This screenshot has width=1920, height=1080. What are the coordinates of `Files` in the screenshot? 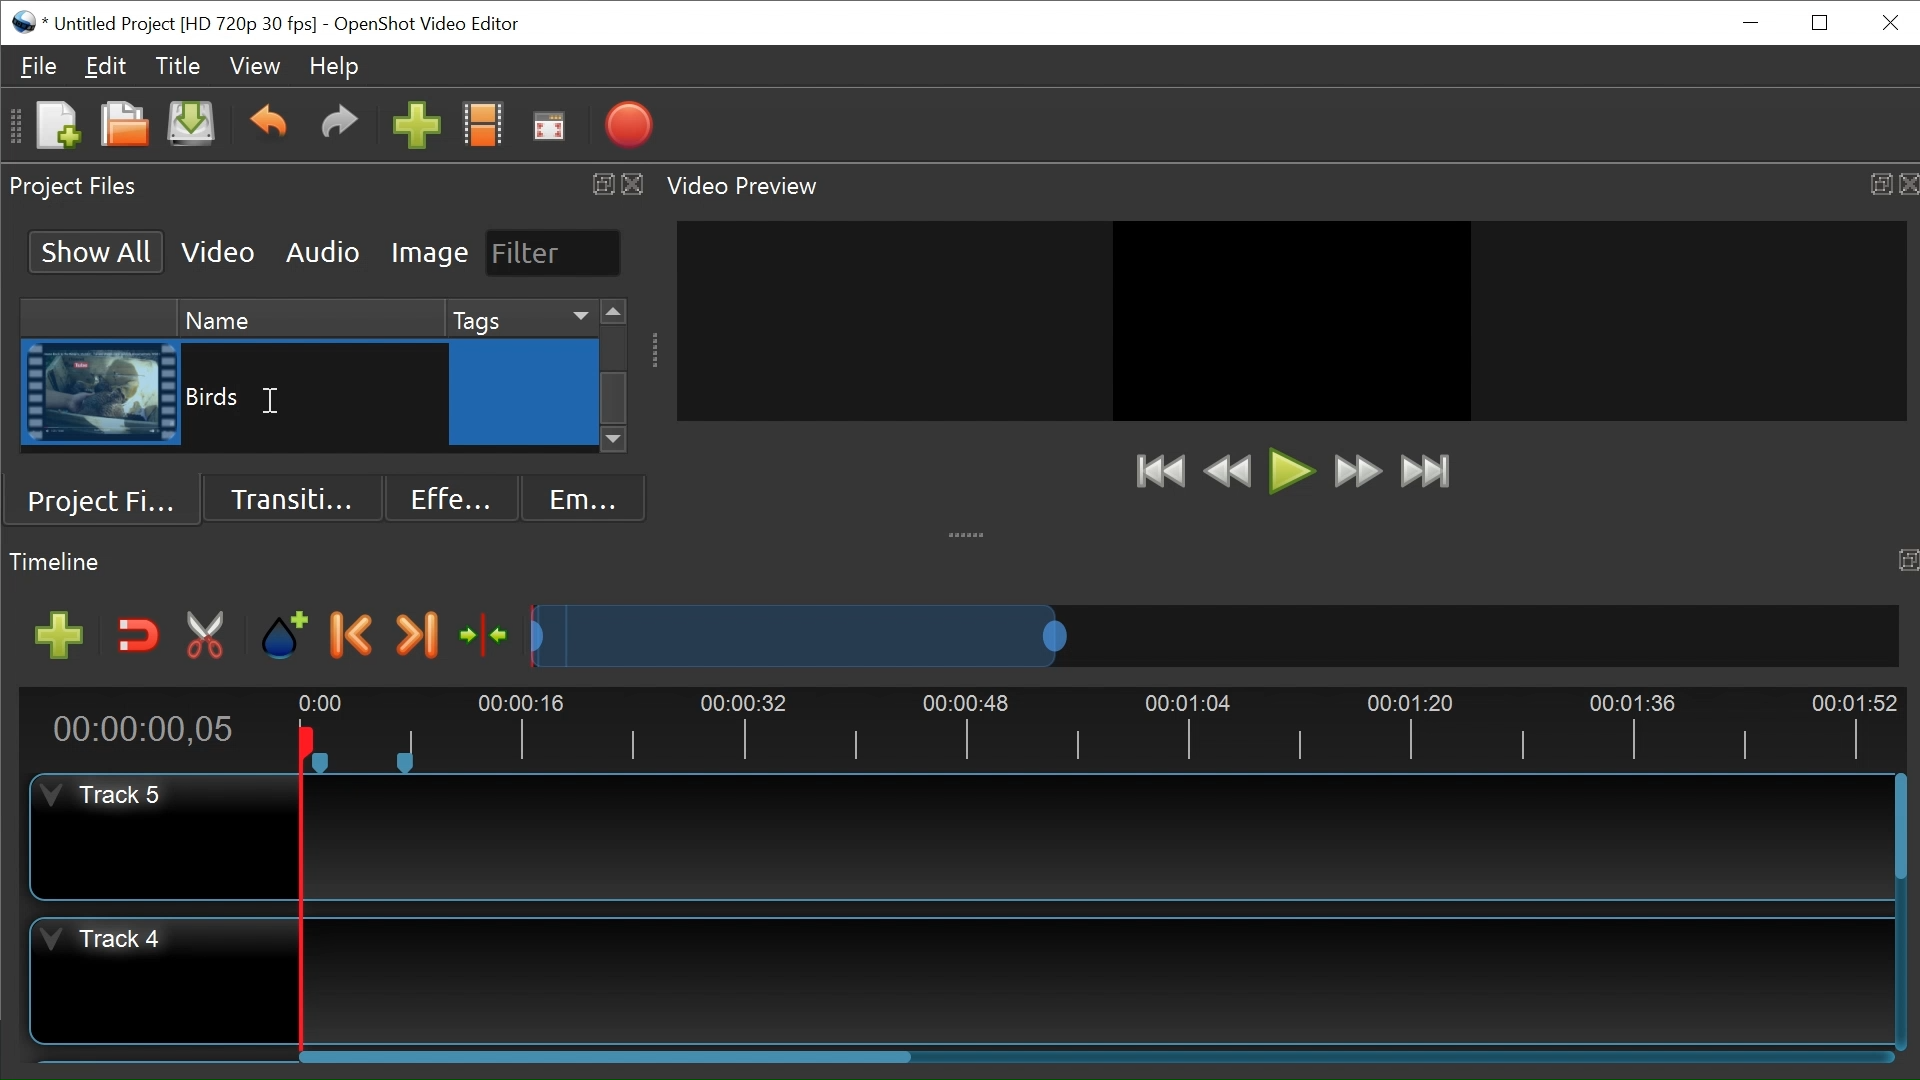 It's located at (39, 64).